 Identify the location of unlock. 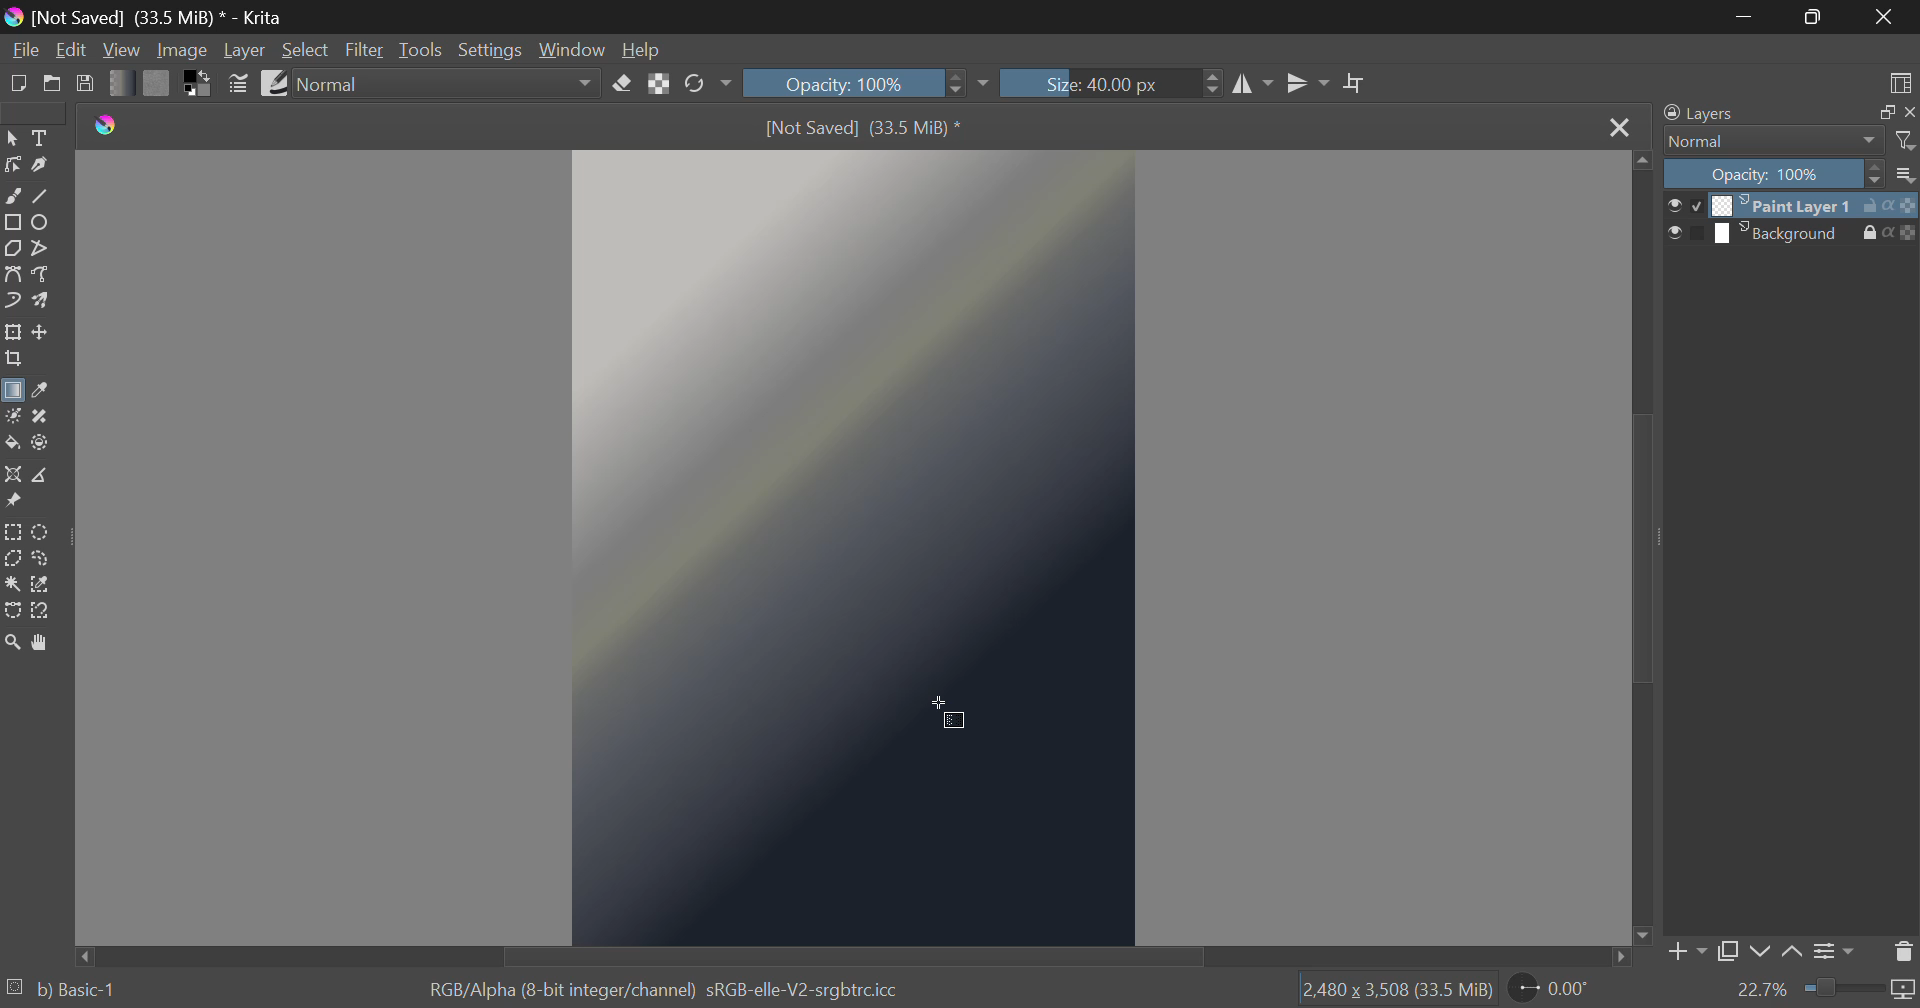
(1874, 205).